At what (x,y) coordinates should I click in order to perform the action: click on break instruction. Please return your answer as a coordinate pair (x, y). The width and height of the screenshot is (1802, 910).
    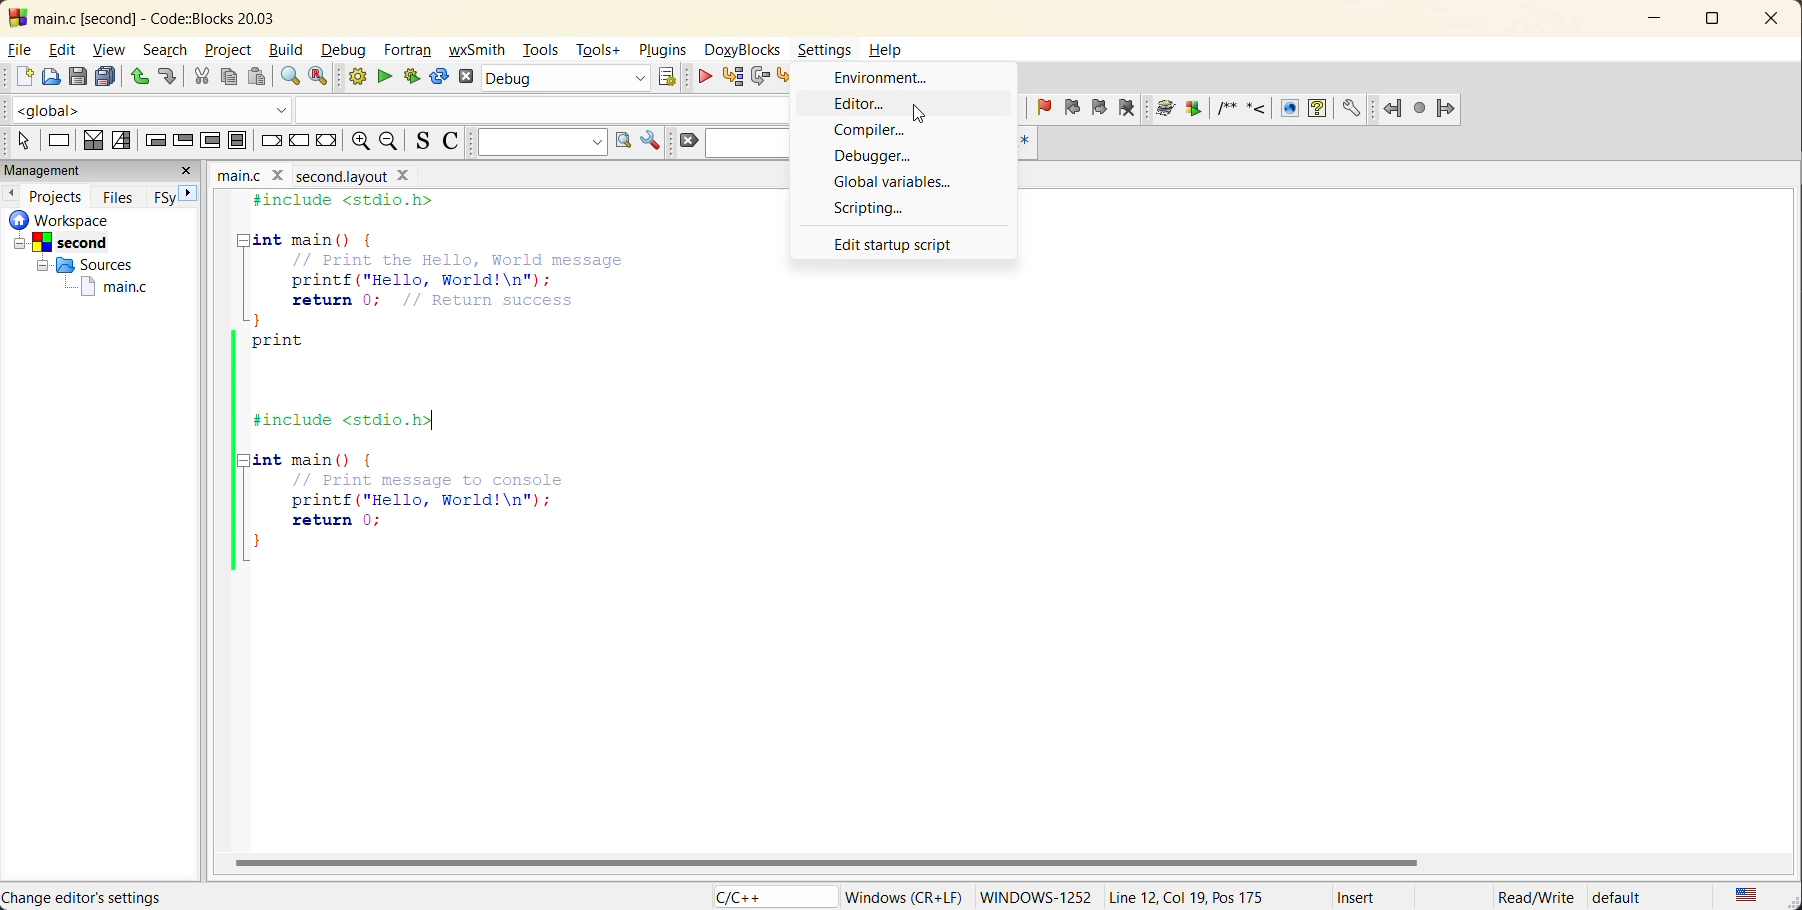
    Looking at the image, I should click on (270, 142).